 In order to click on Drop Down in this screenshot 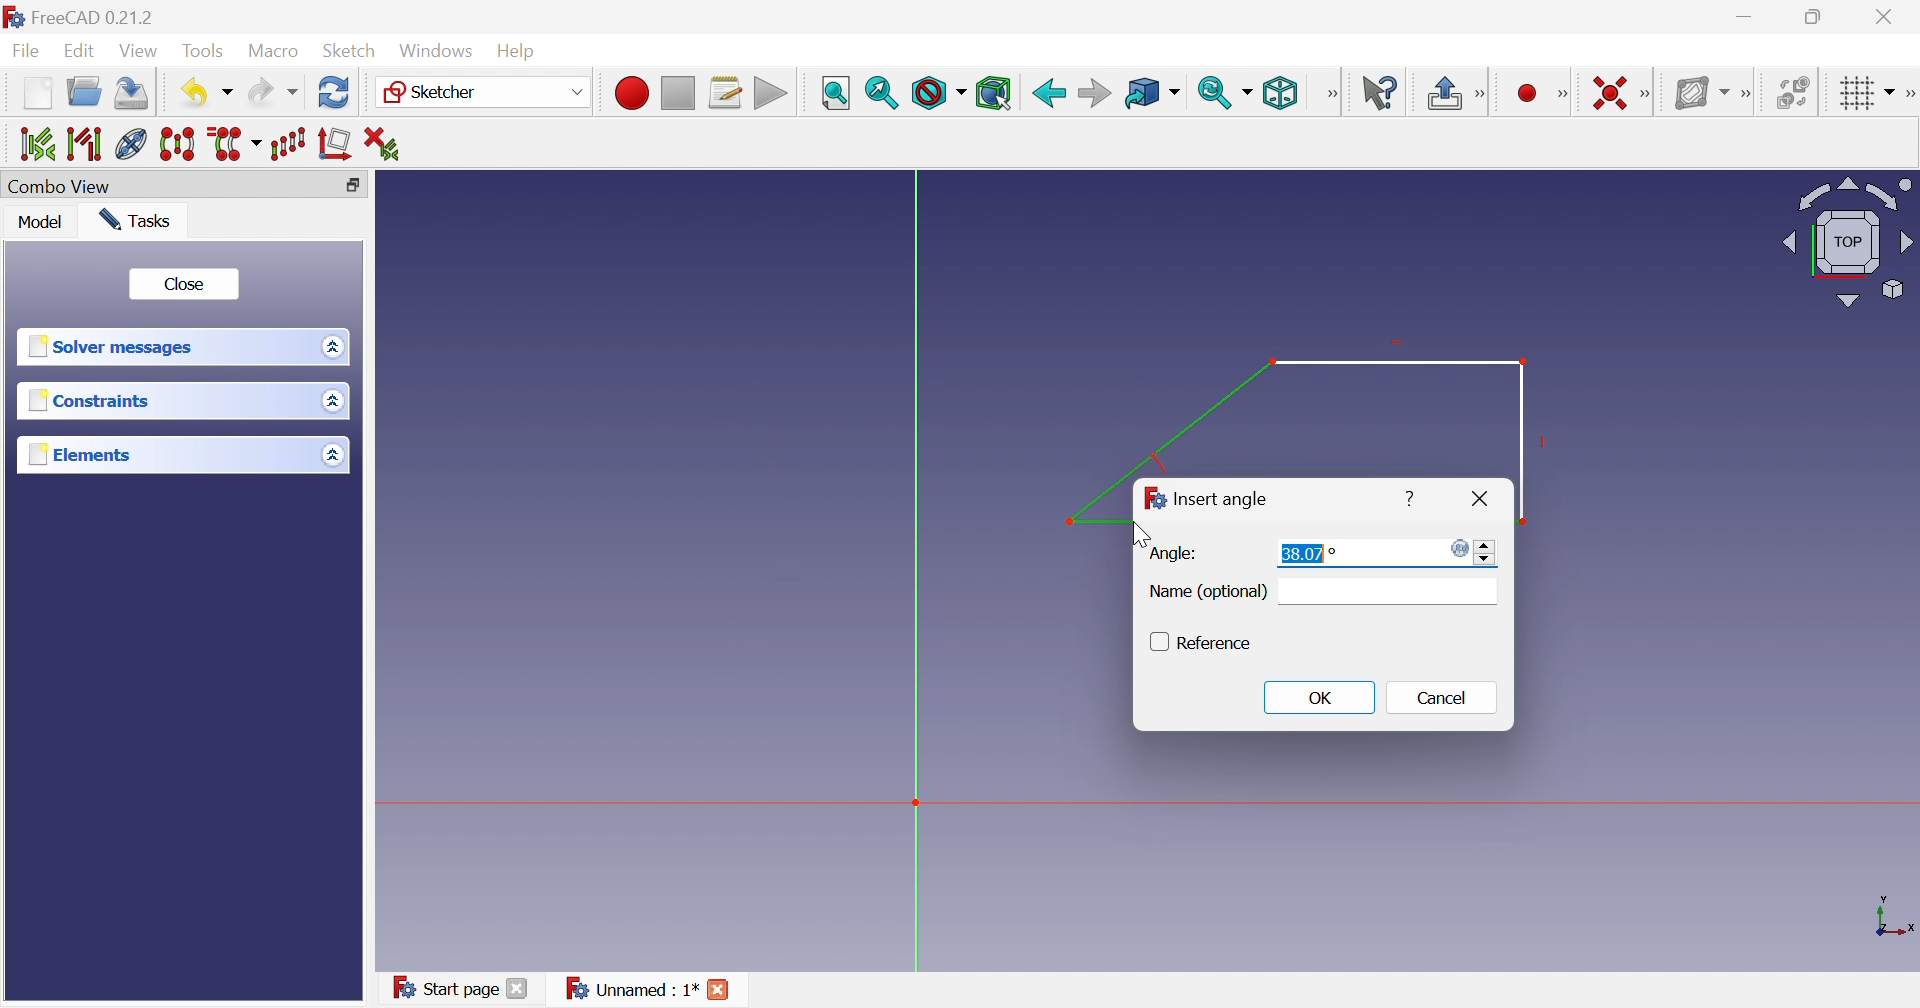, I will do `click(331, 454)`.